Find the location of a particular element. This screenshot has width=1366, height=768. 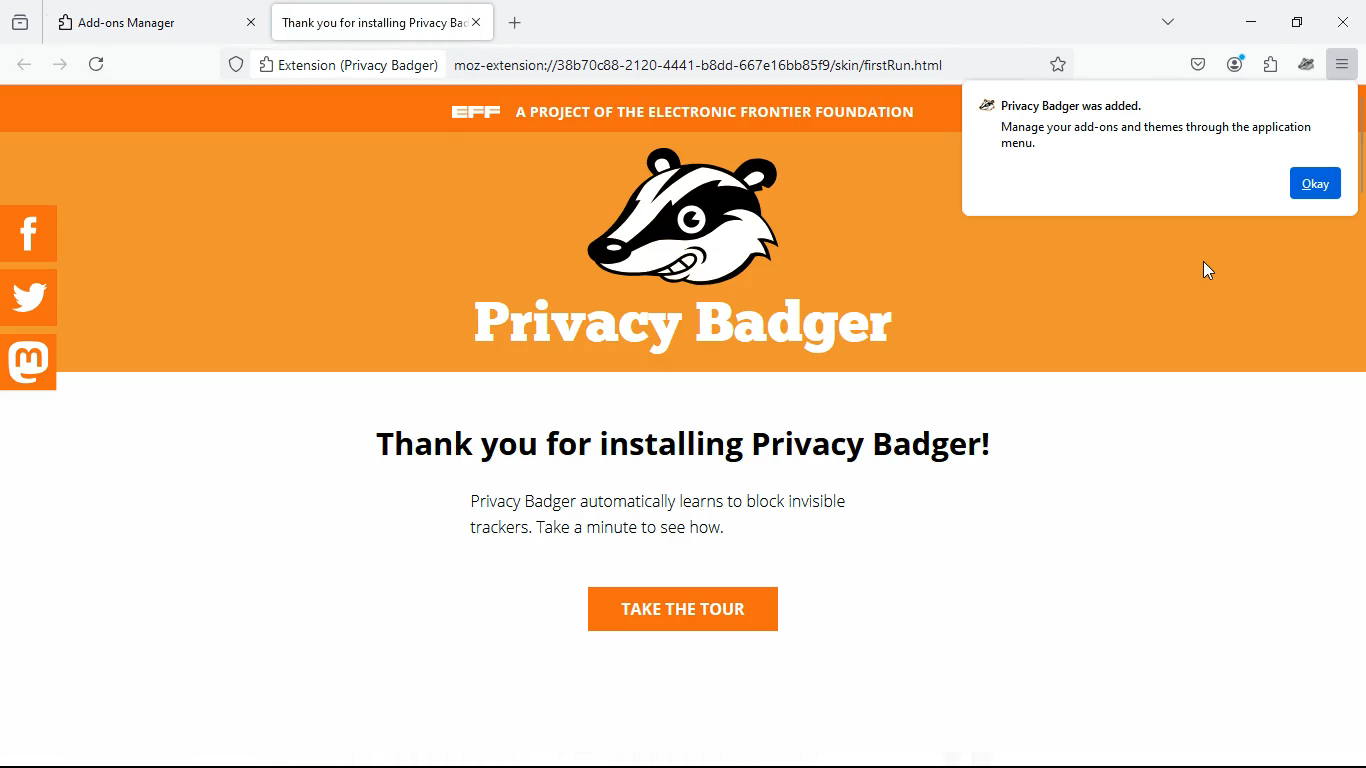

logo is located at coordinates (694, 253).